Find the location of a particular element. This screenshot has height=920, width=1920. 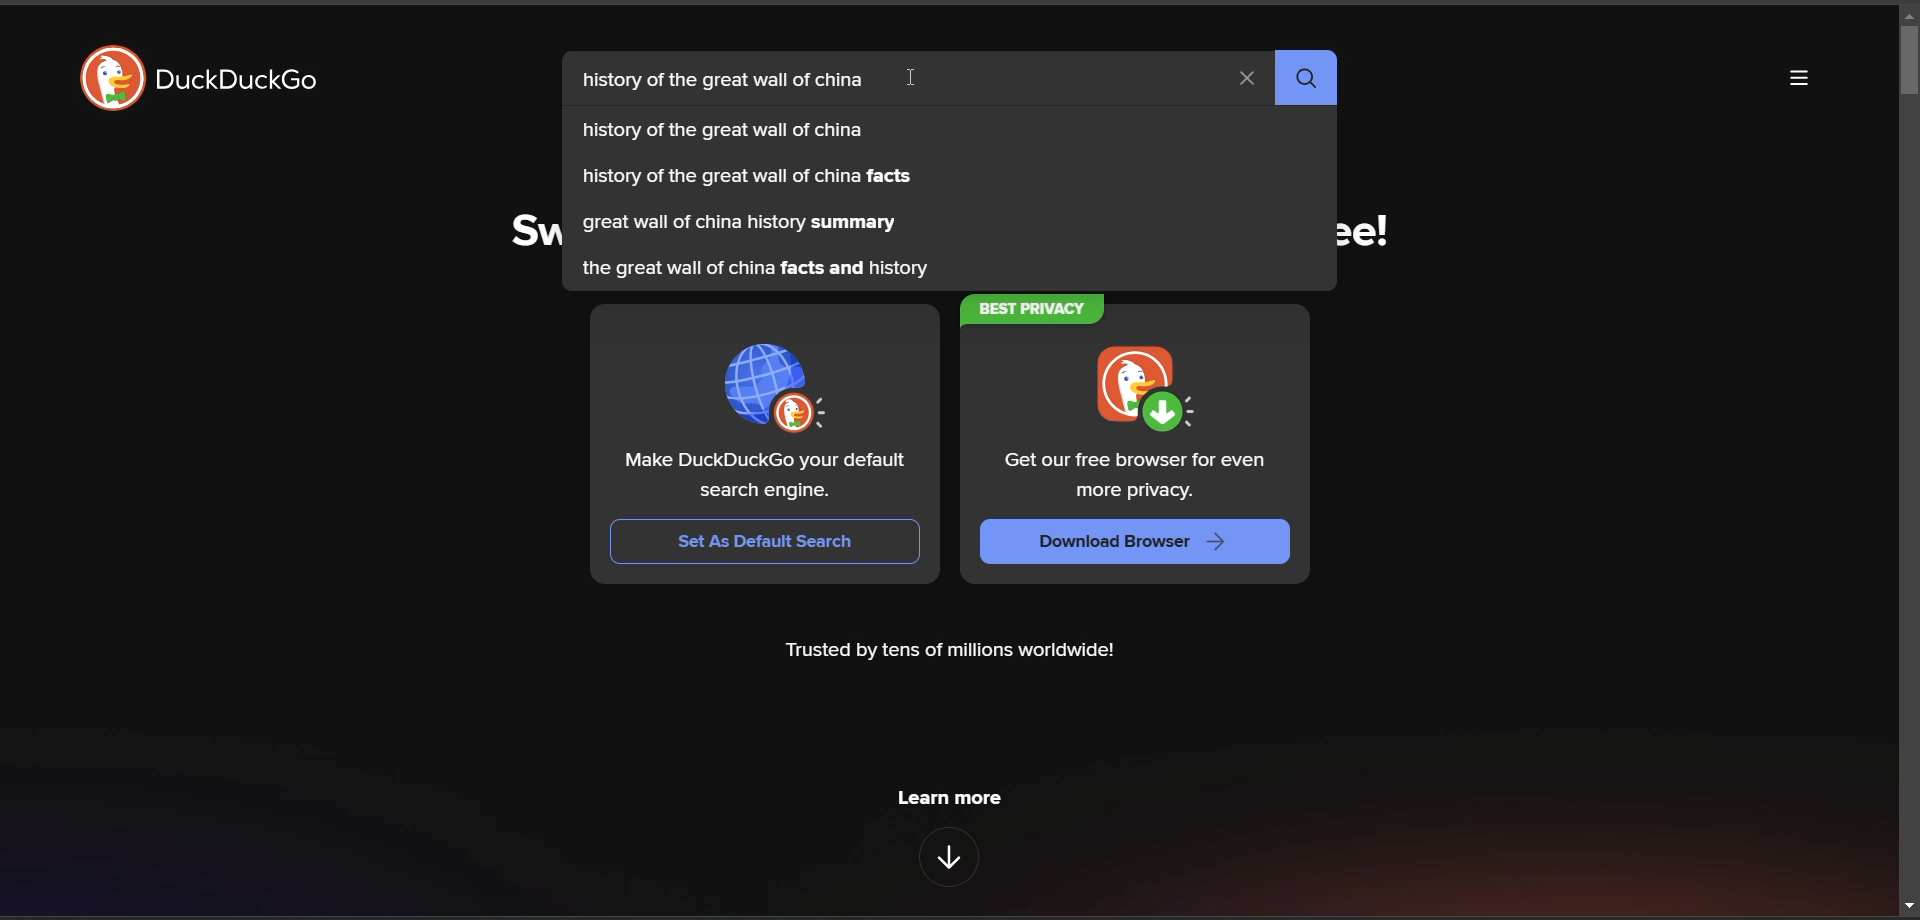

vertical scroll bar is located at coordinates (1908, 57).